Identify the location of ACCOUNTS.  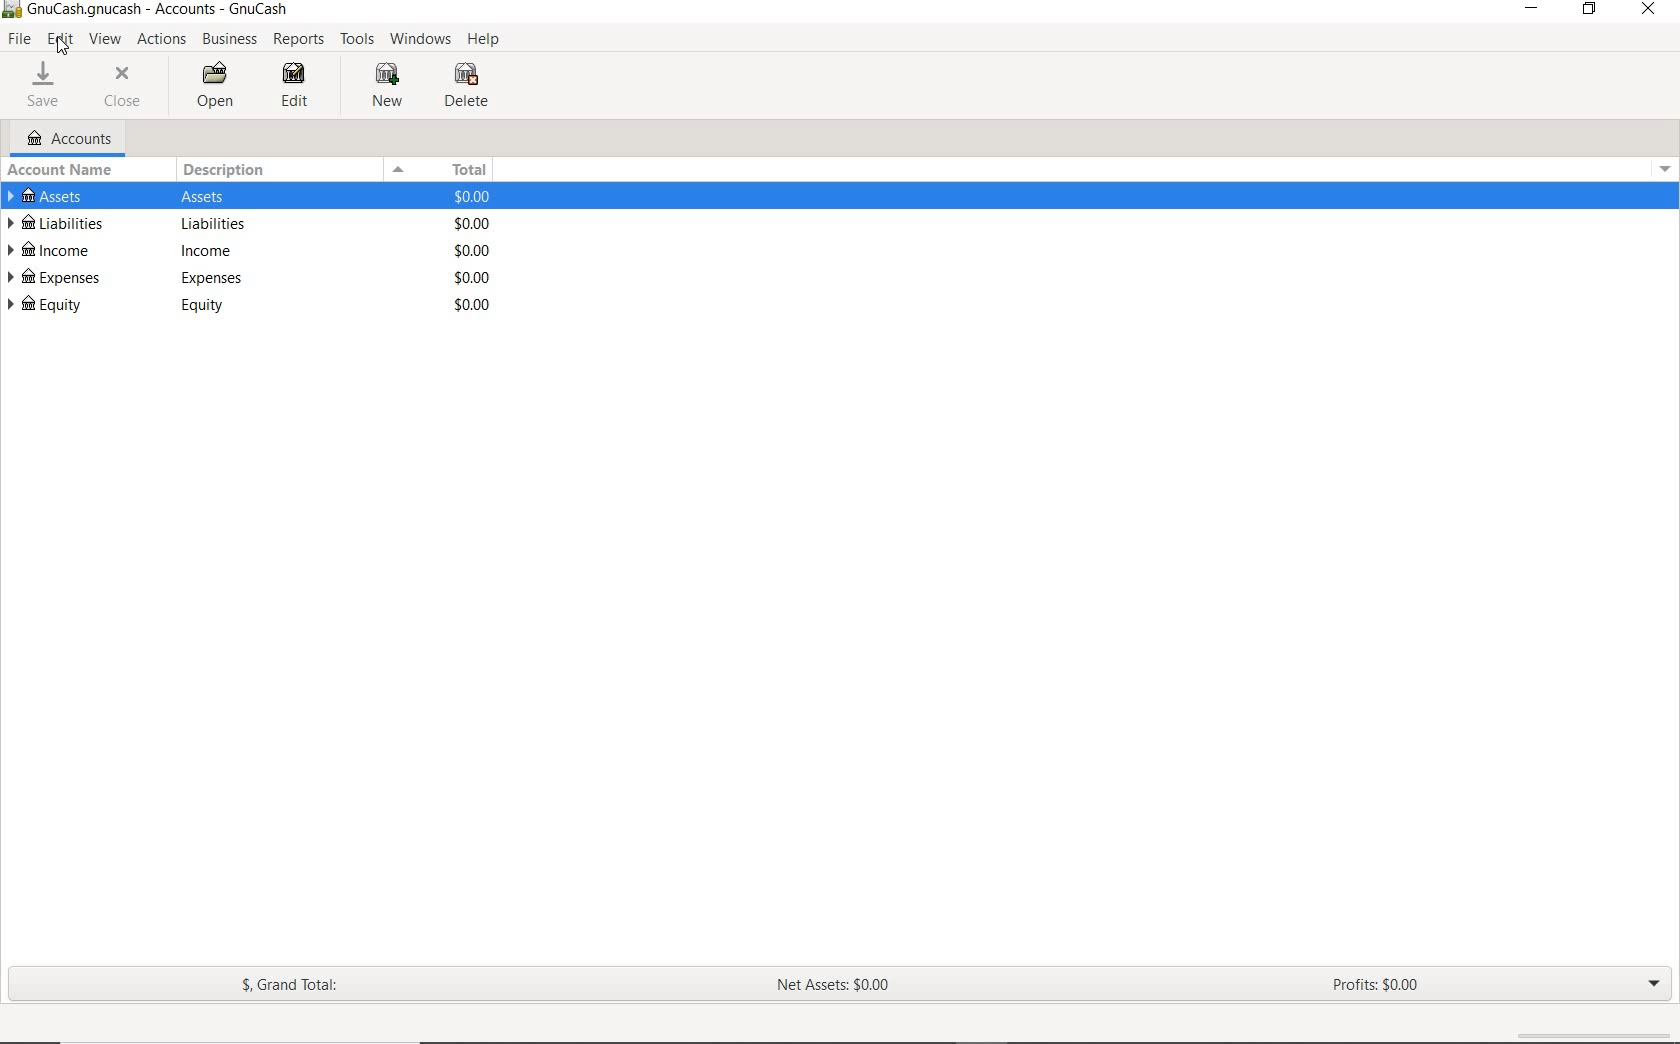
(70, 138).